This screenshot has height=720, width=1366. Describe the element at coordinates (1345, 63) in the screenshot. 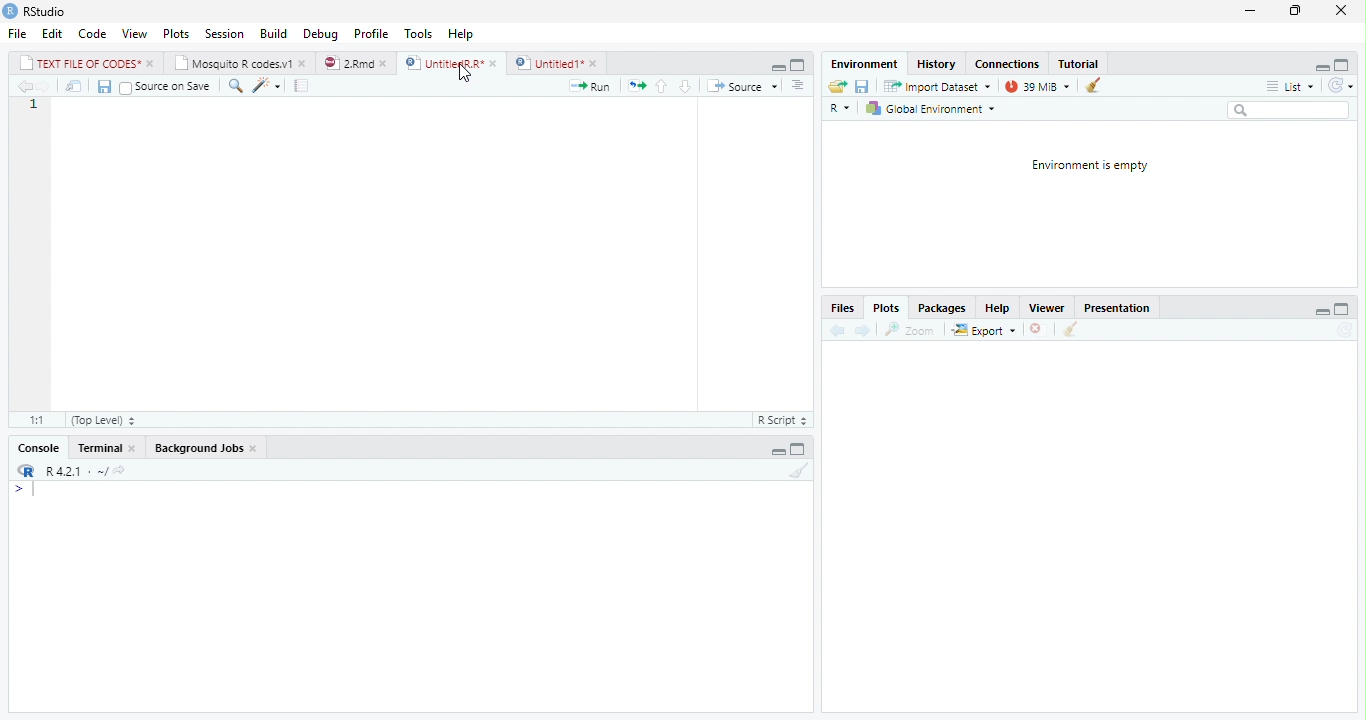

I see `Maximize` at that location.